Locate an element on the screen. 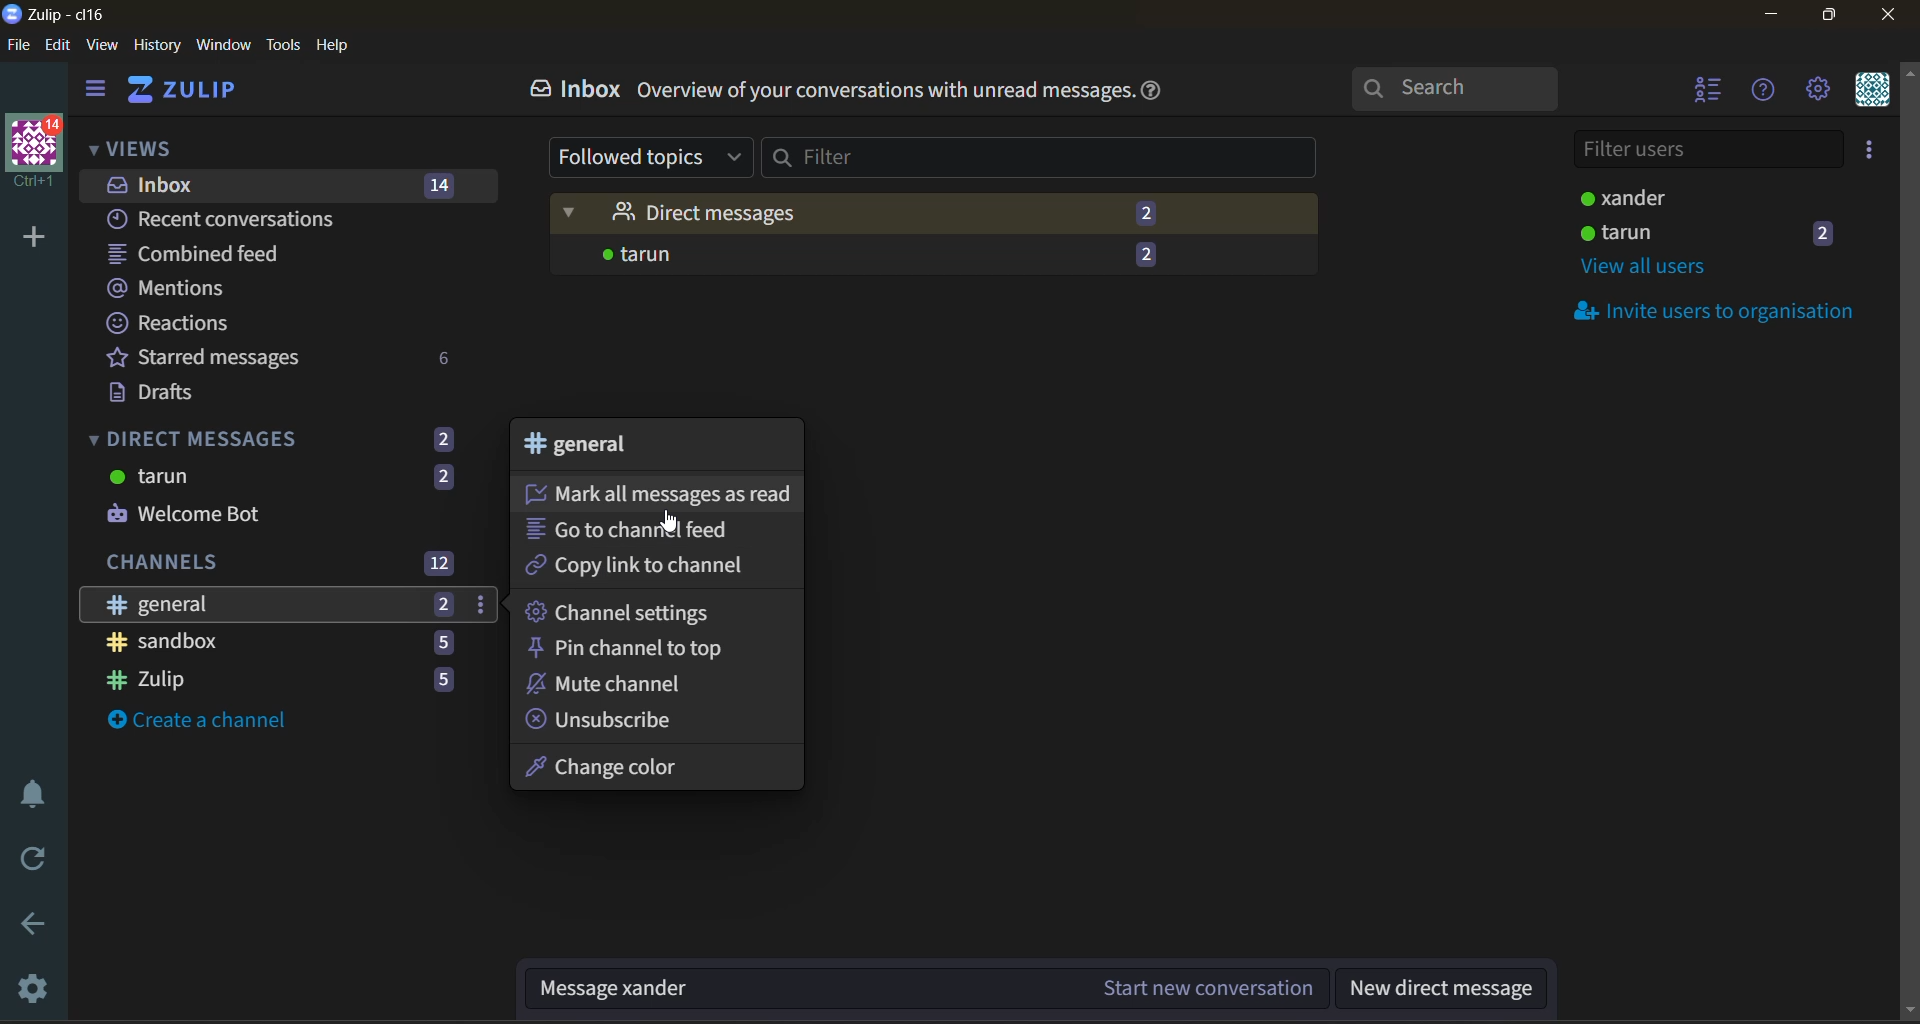 This screenshot has height=1024, width=1920. settings is located at coordinates (1818, 87).